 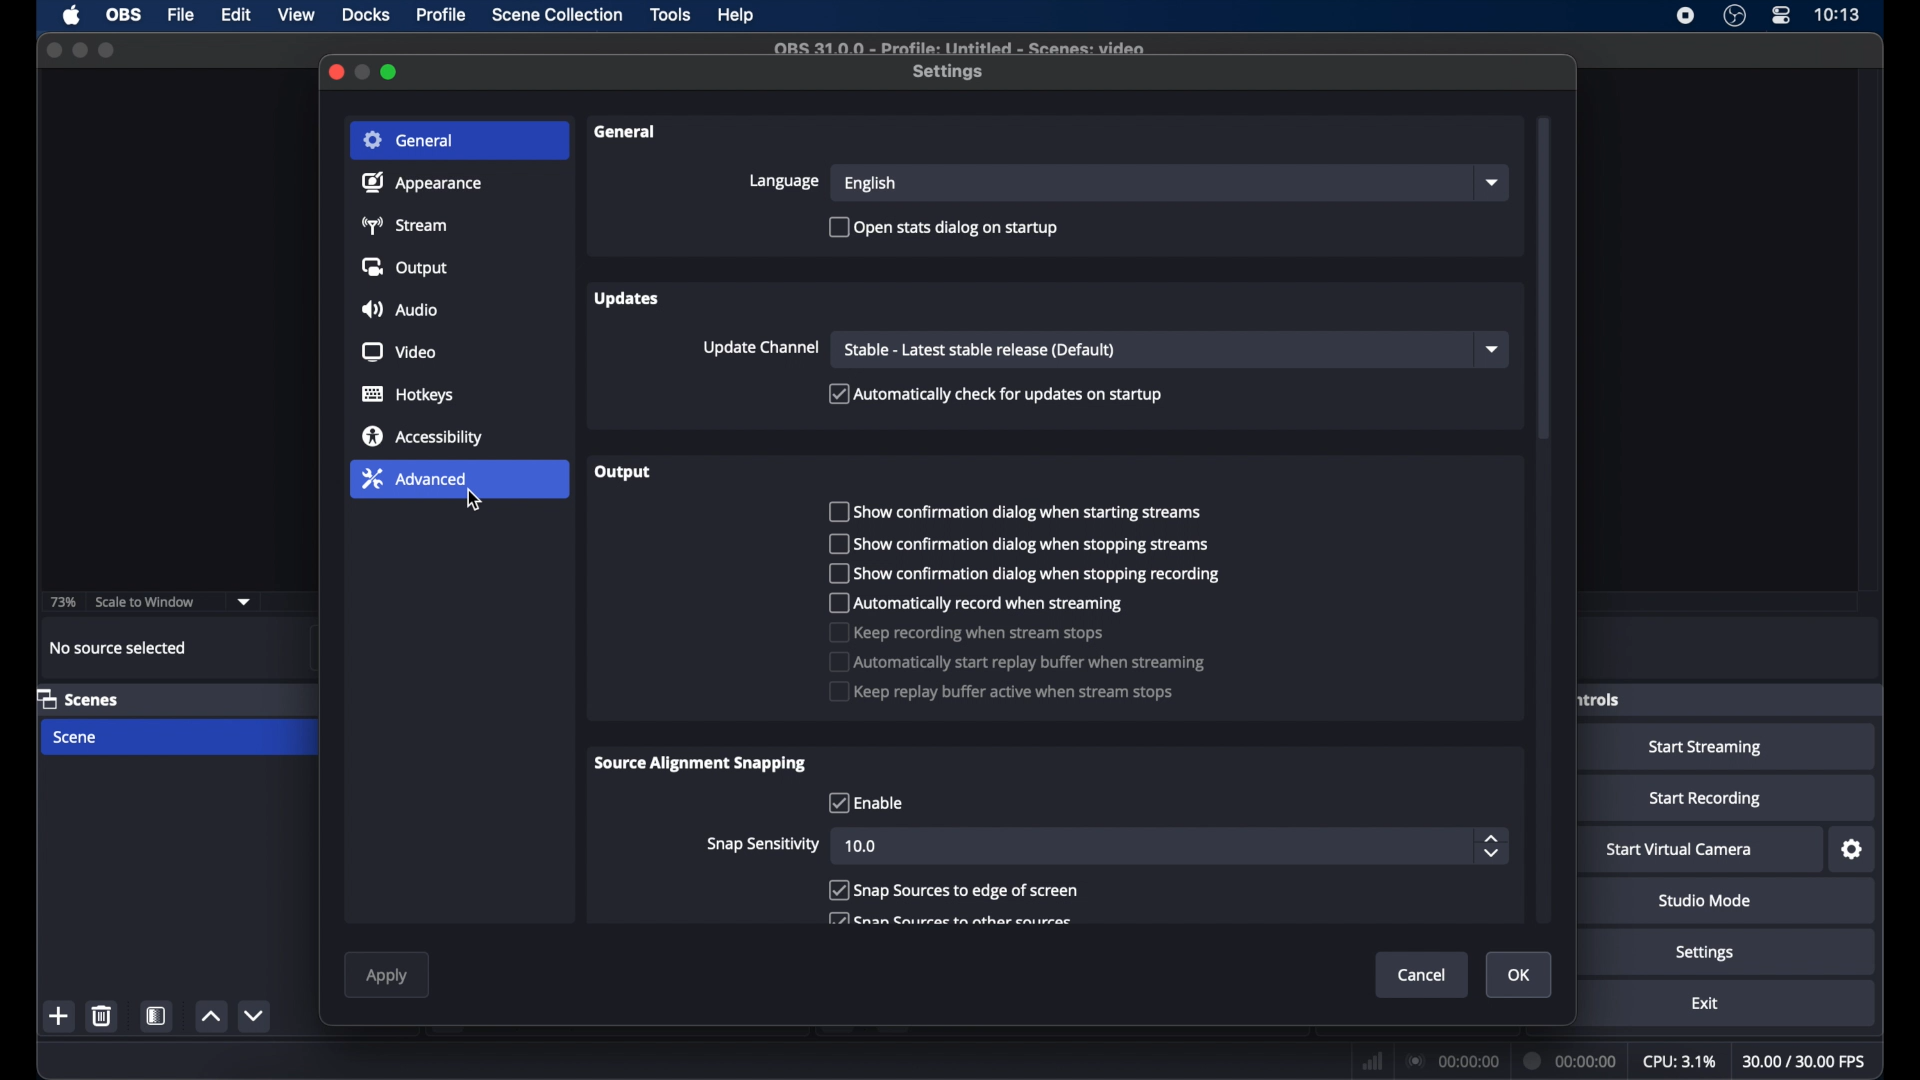 What do you see at coordinates (864, 848) in the screenshot?
I see `10.0` at bounding box center [864, 848].